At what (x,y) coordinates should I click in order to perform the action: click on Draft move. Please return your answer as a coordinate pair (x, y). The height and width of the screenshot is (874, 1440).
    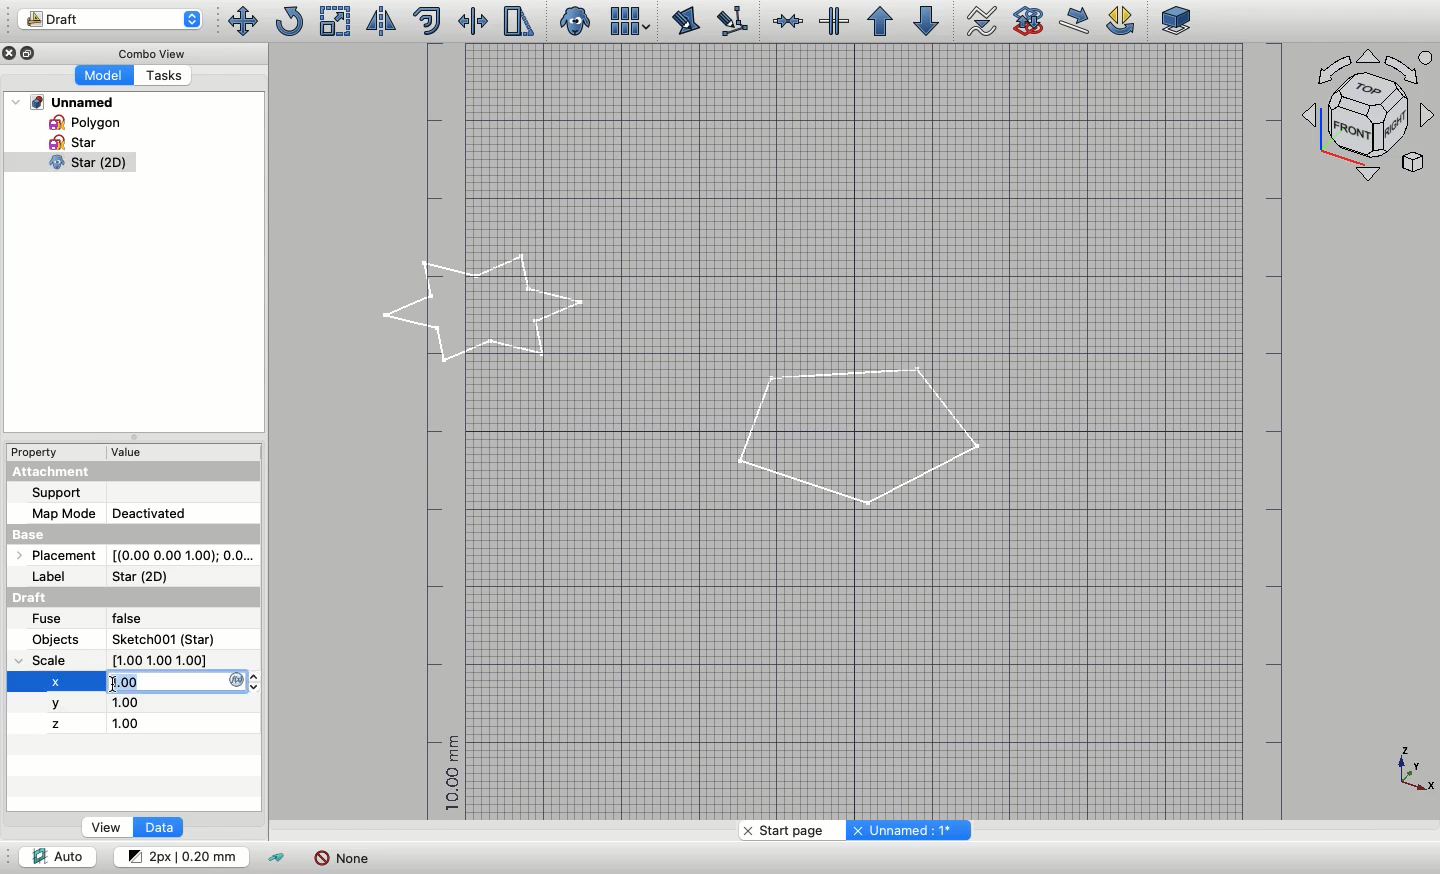
    Looking at the image, I should click on (1076, 20).